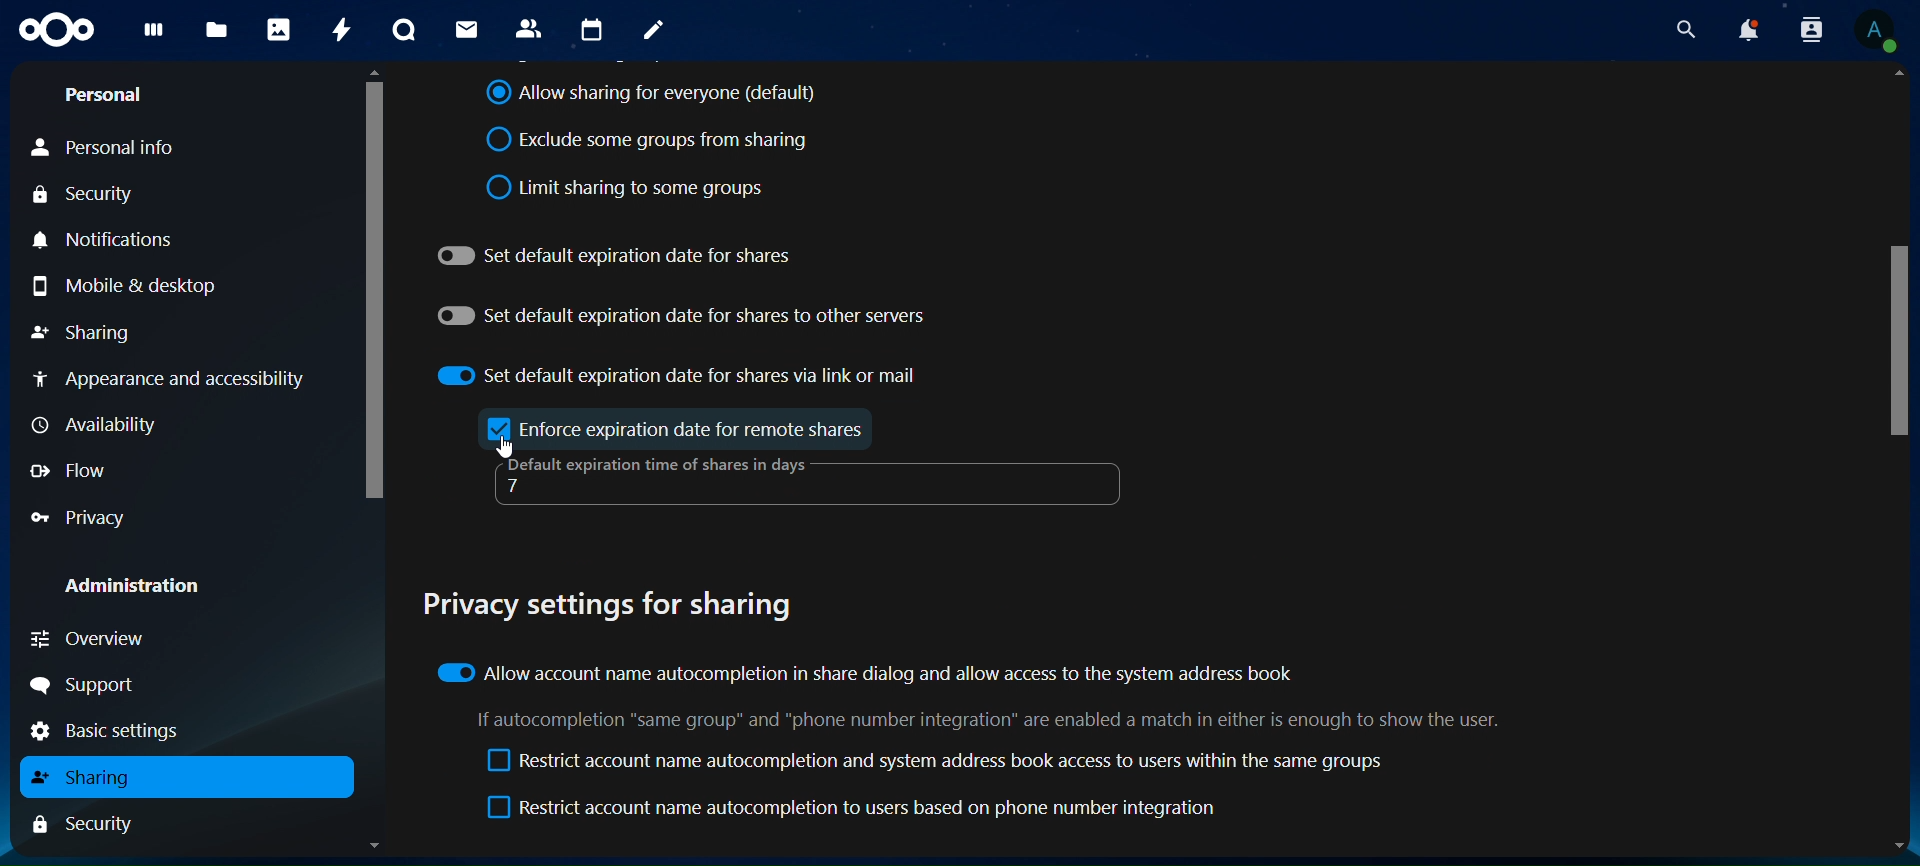 The height and width of the screenshot is (866, 1920). I want to click on allow sharing for everyone, so click(652, 95).